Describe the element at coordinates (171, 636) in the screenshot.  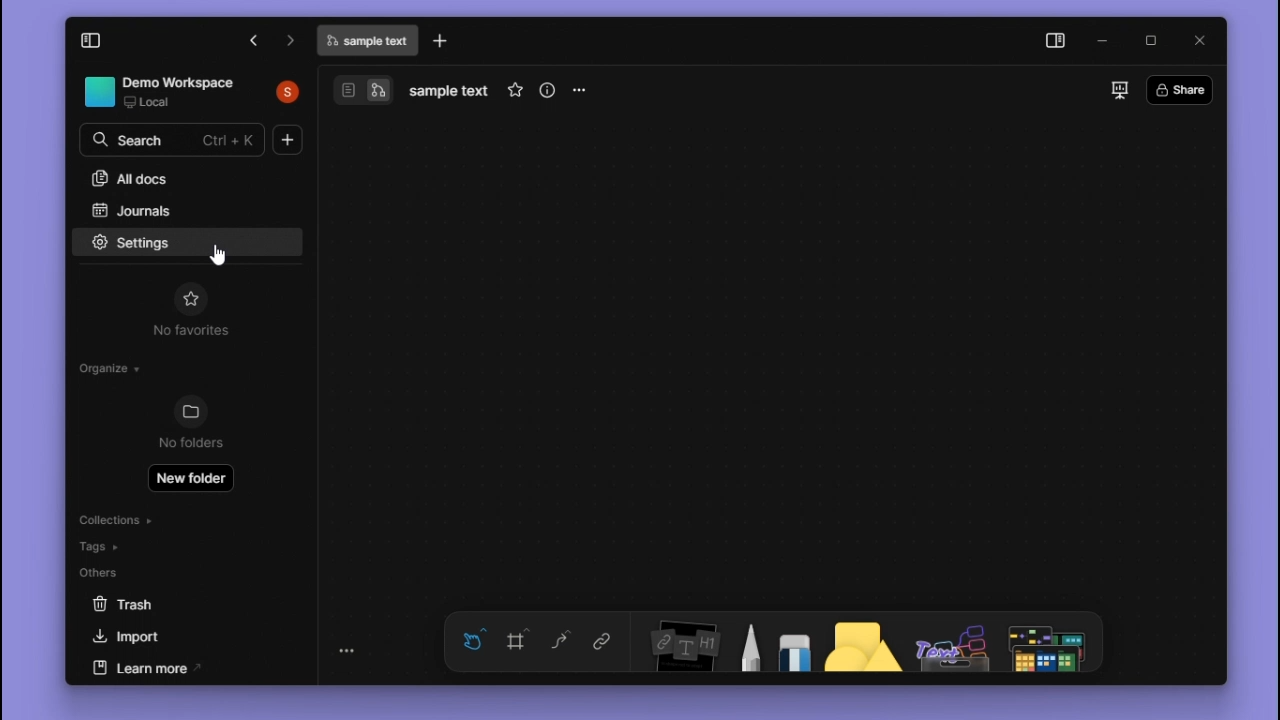
I see `import` at that location.